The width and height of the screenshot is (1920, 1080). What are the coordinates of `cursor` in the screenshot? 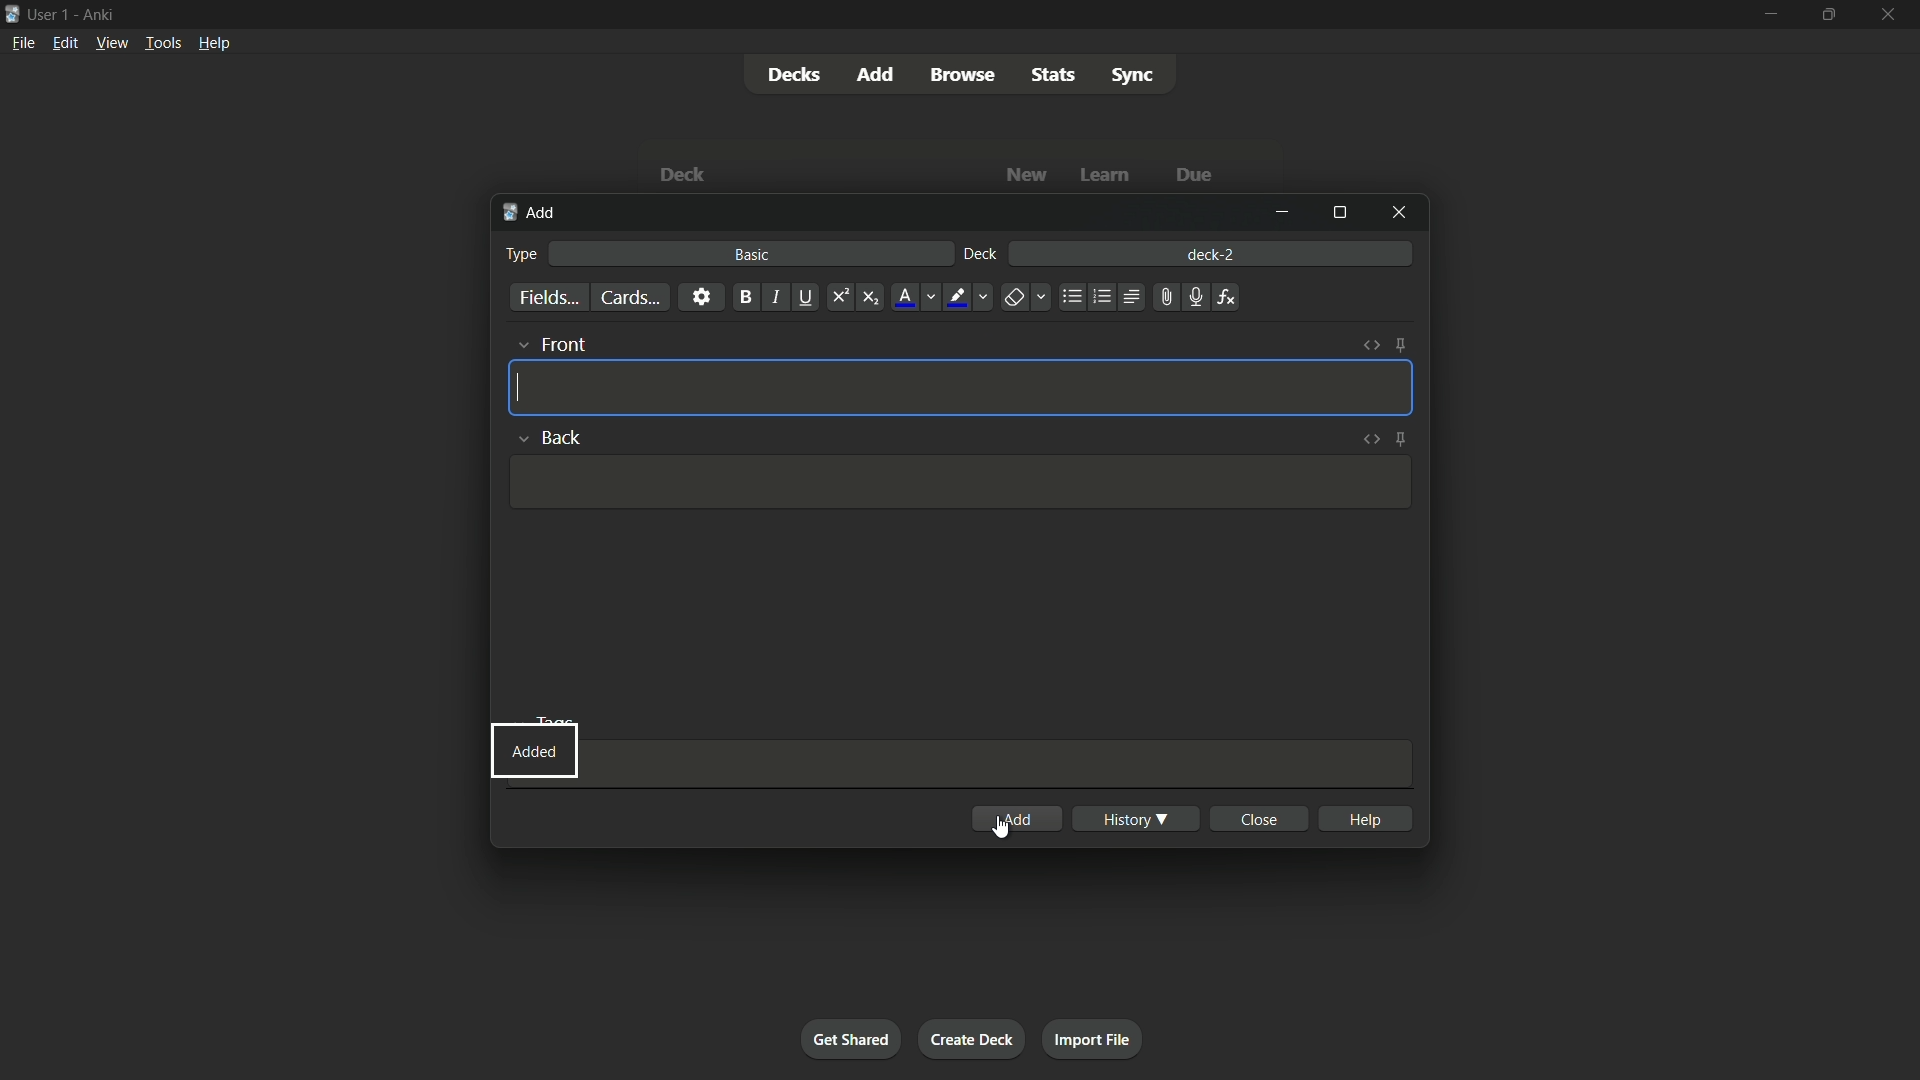 It's located at (521, 389).